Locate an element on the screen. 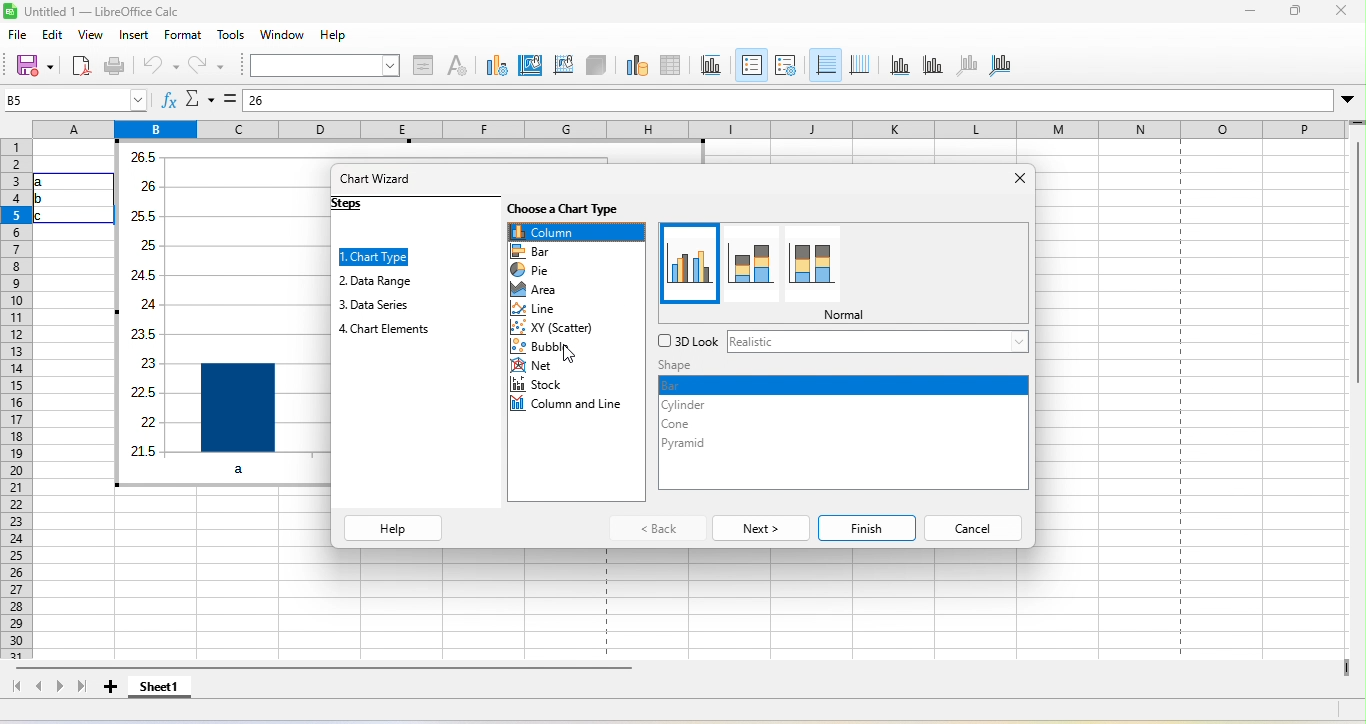 The width and height of the screenshot is (1366, 724). character is located at coordinates (459, 68).